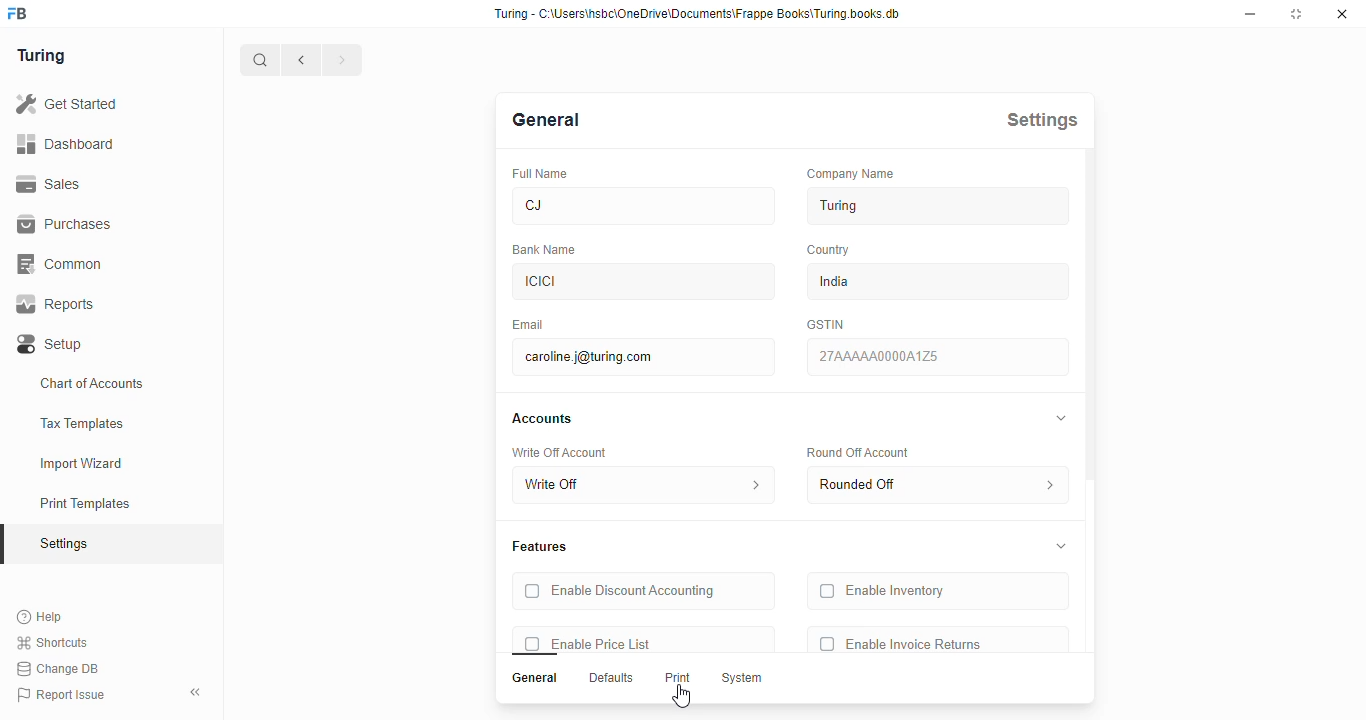 The height and width of the screenshot is (720, 1366). I want to click on checkbox, so click(533, 643).